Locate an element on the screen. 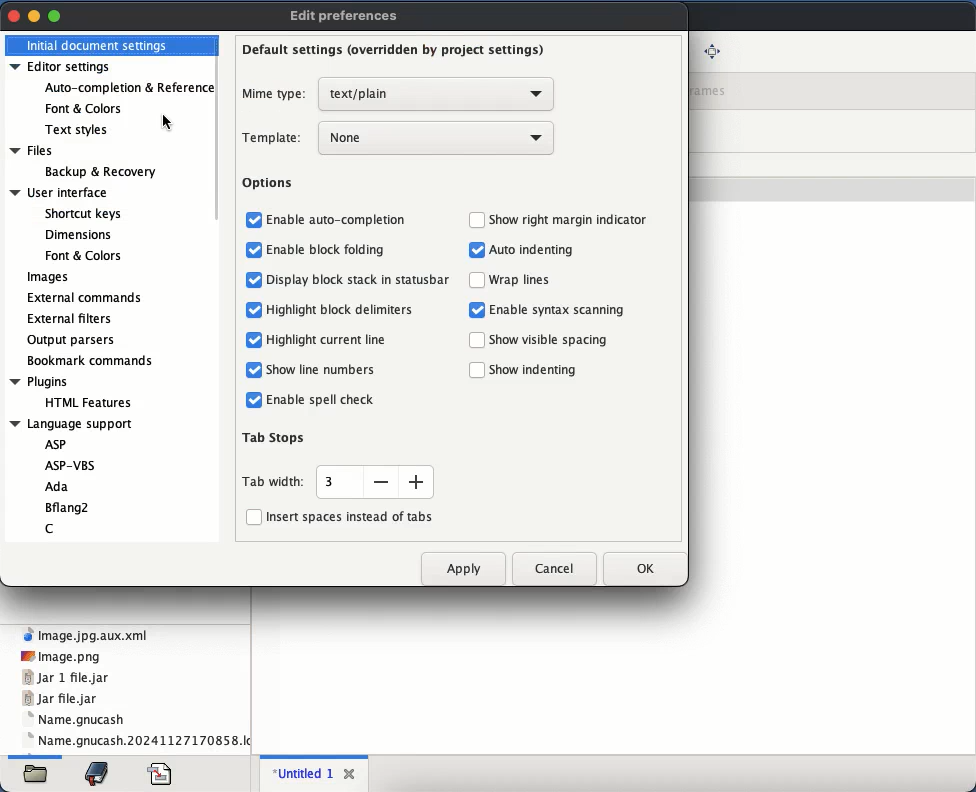  xml is located at coordinates (89, 633).